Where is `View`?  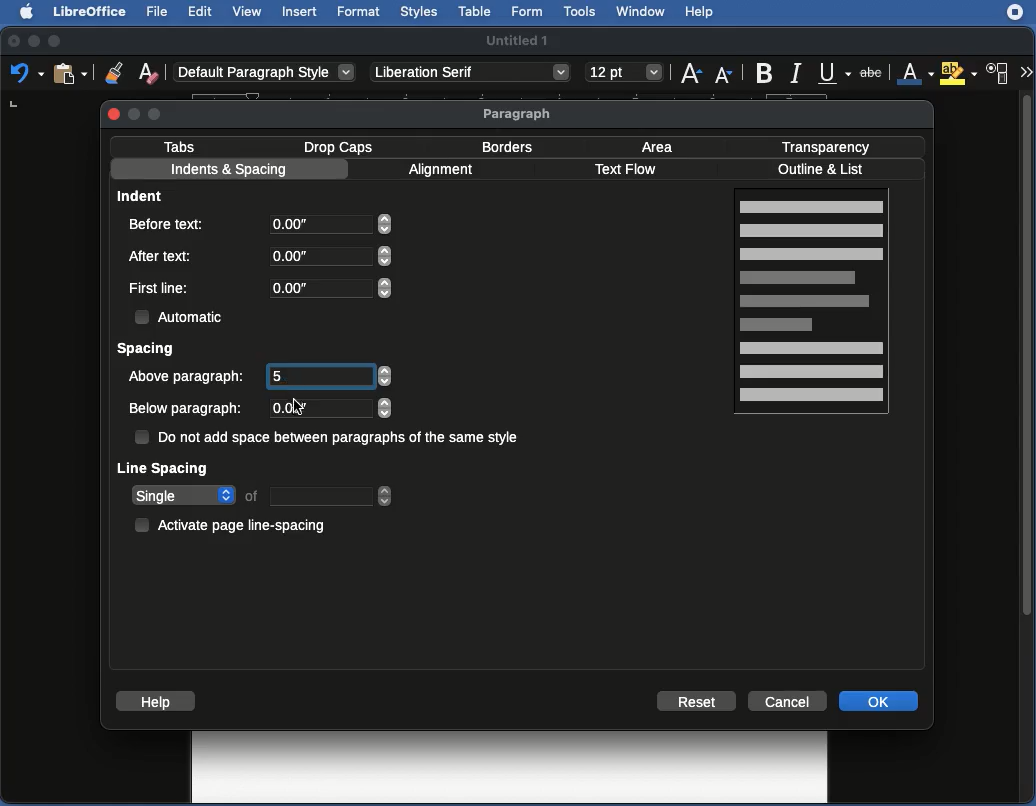
View is located at coordinates (249, 13).